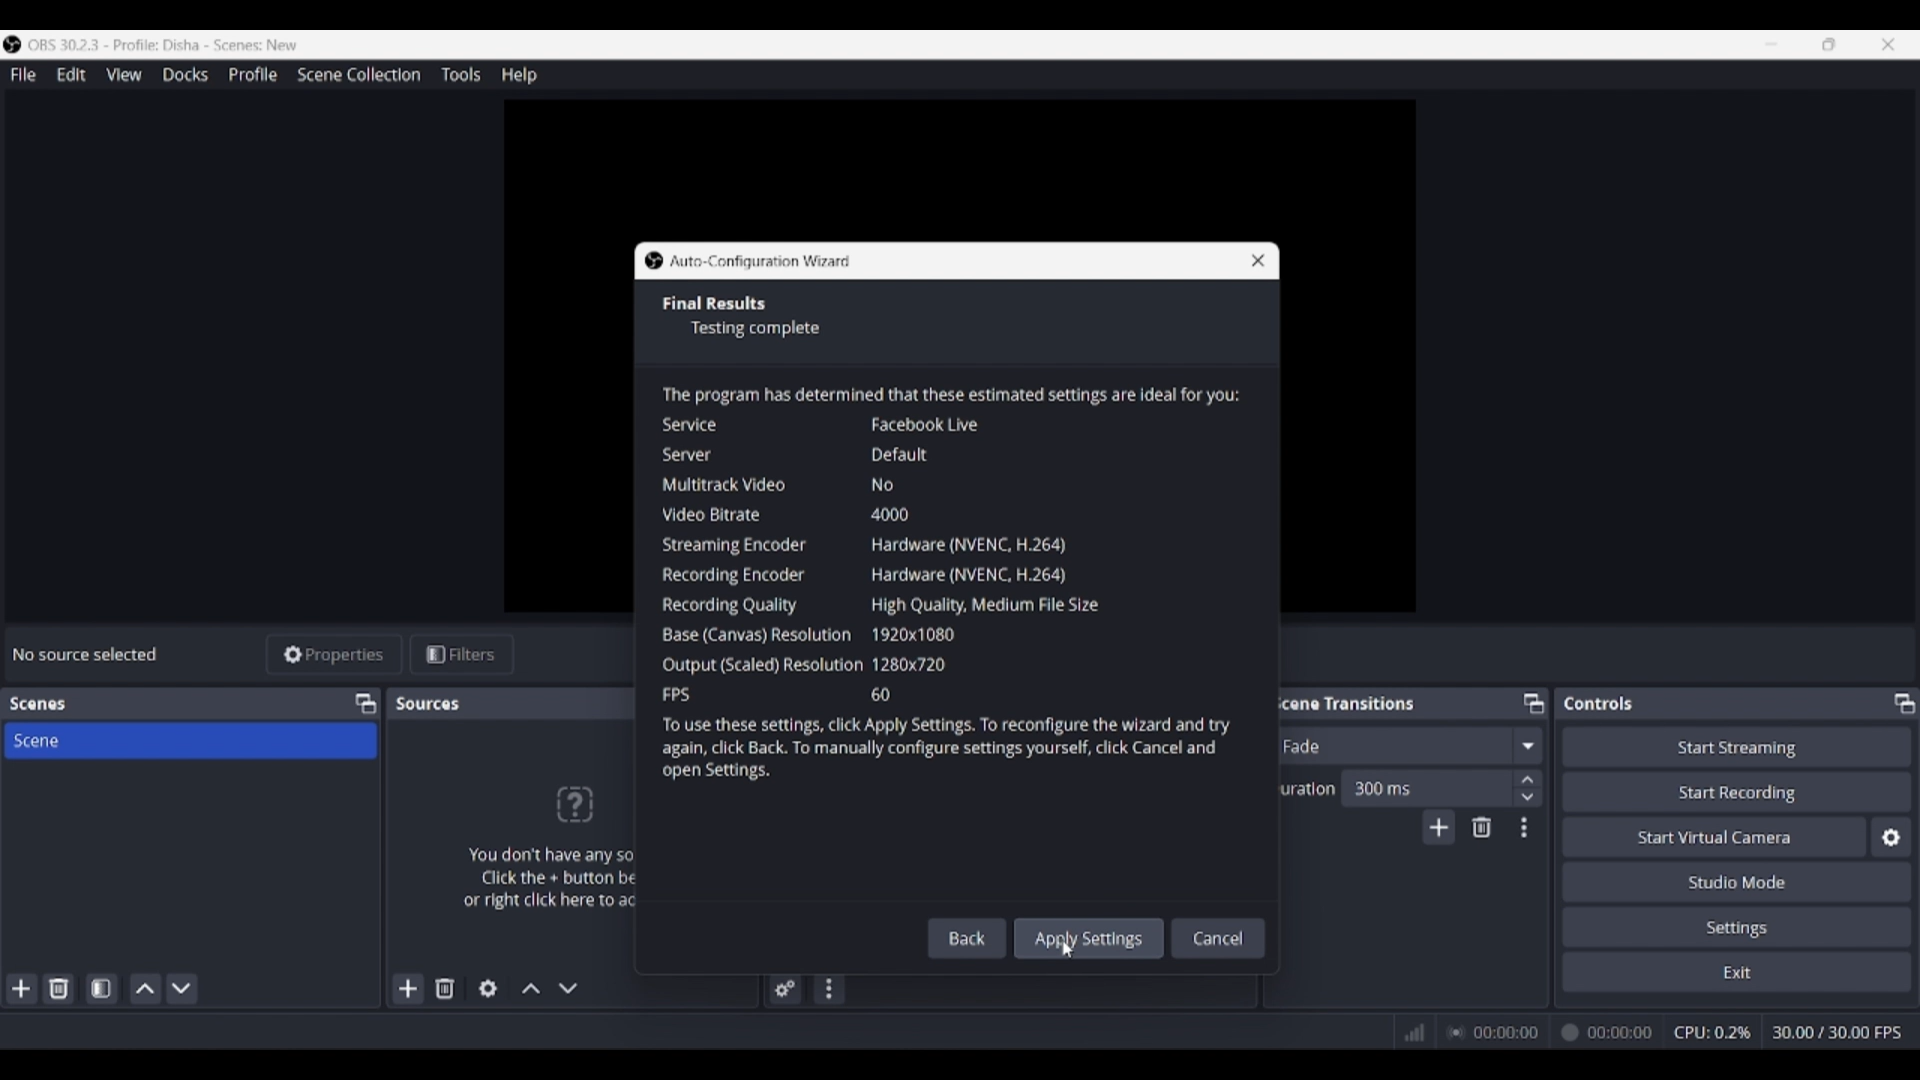 Image resolution: width=1920 pixels, height=1080 pixels. What do you see at coordinates (1527, 745) in the screenshot?
I see `Fade options` at bounding box center [1527, 745].